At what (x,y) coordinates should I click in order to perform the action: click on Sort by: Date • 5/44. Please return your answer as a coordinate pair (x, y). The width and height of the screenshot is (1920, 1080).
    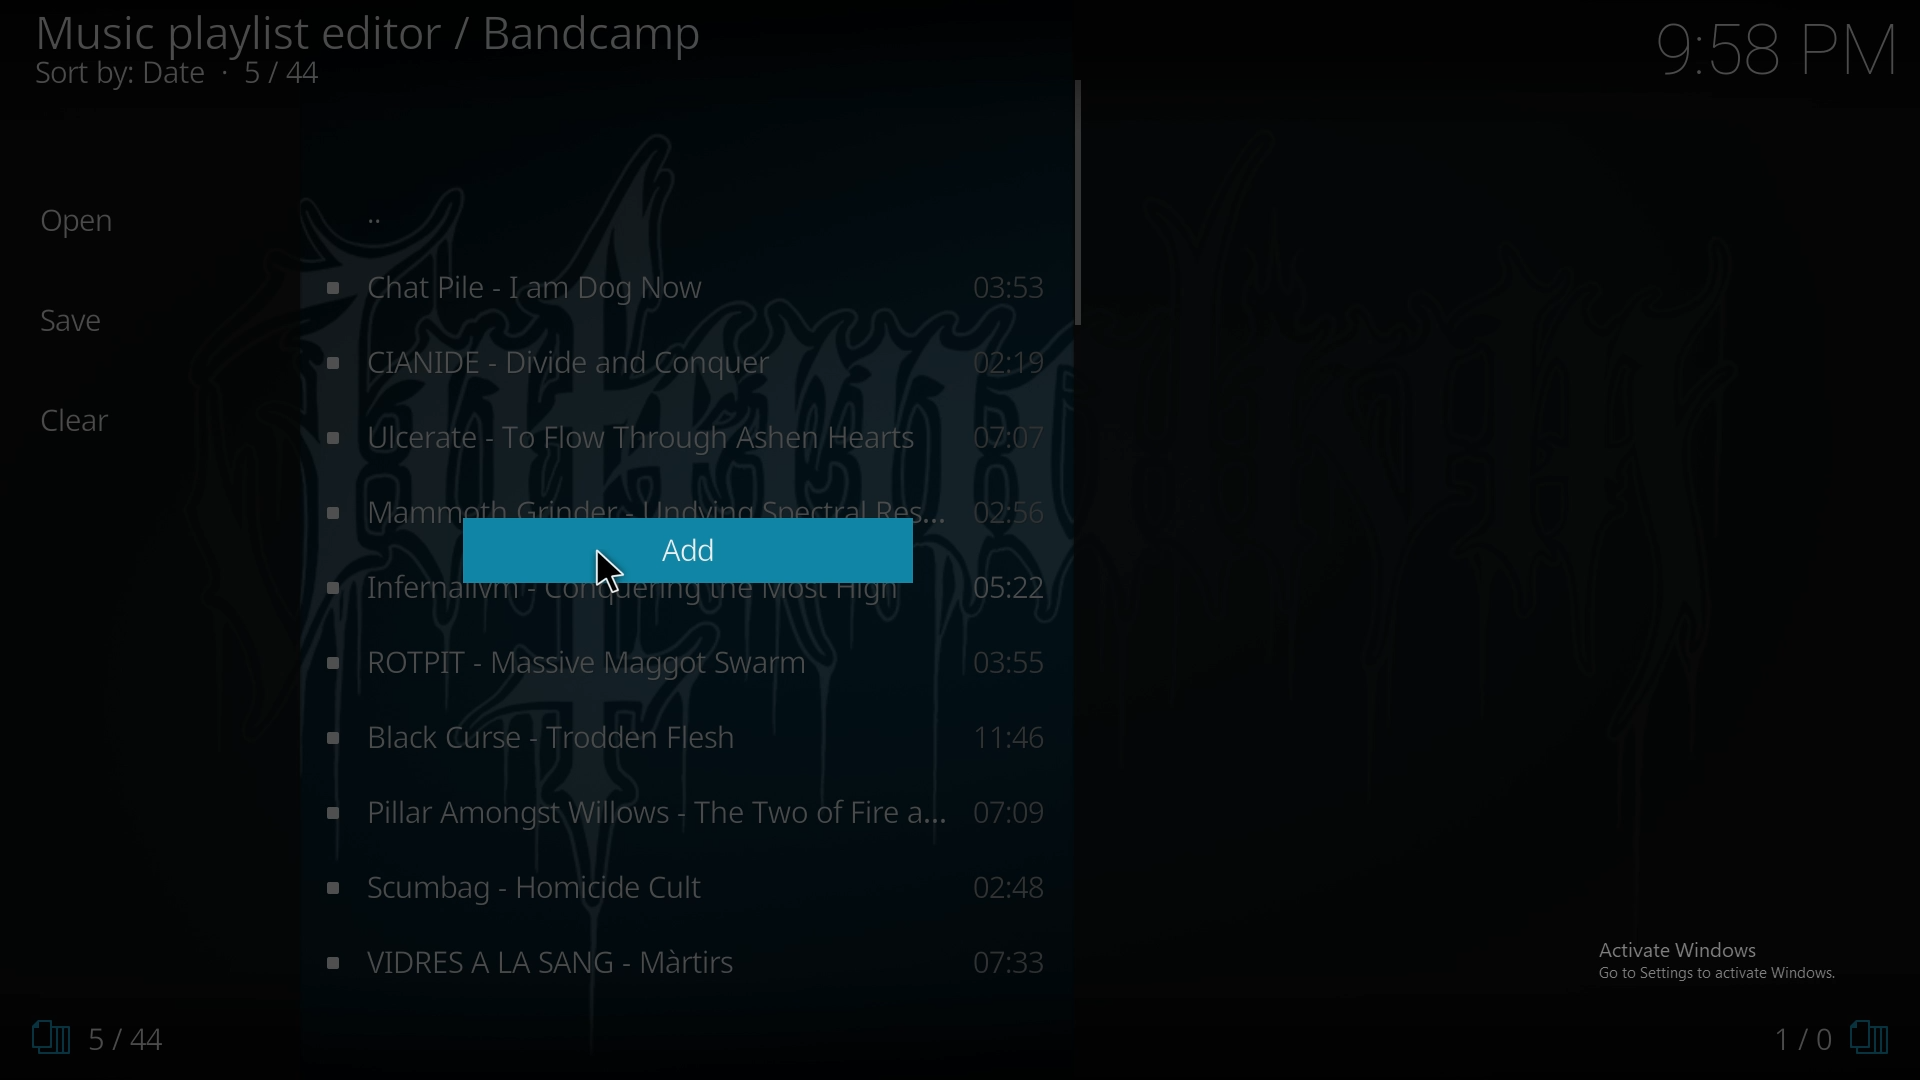
    Looking at the image, I should click on (212, 76).